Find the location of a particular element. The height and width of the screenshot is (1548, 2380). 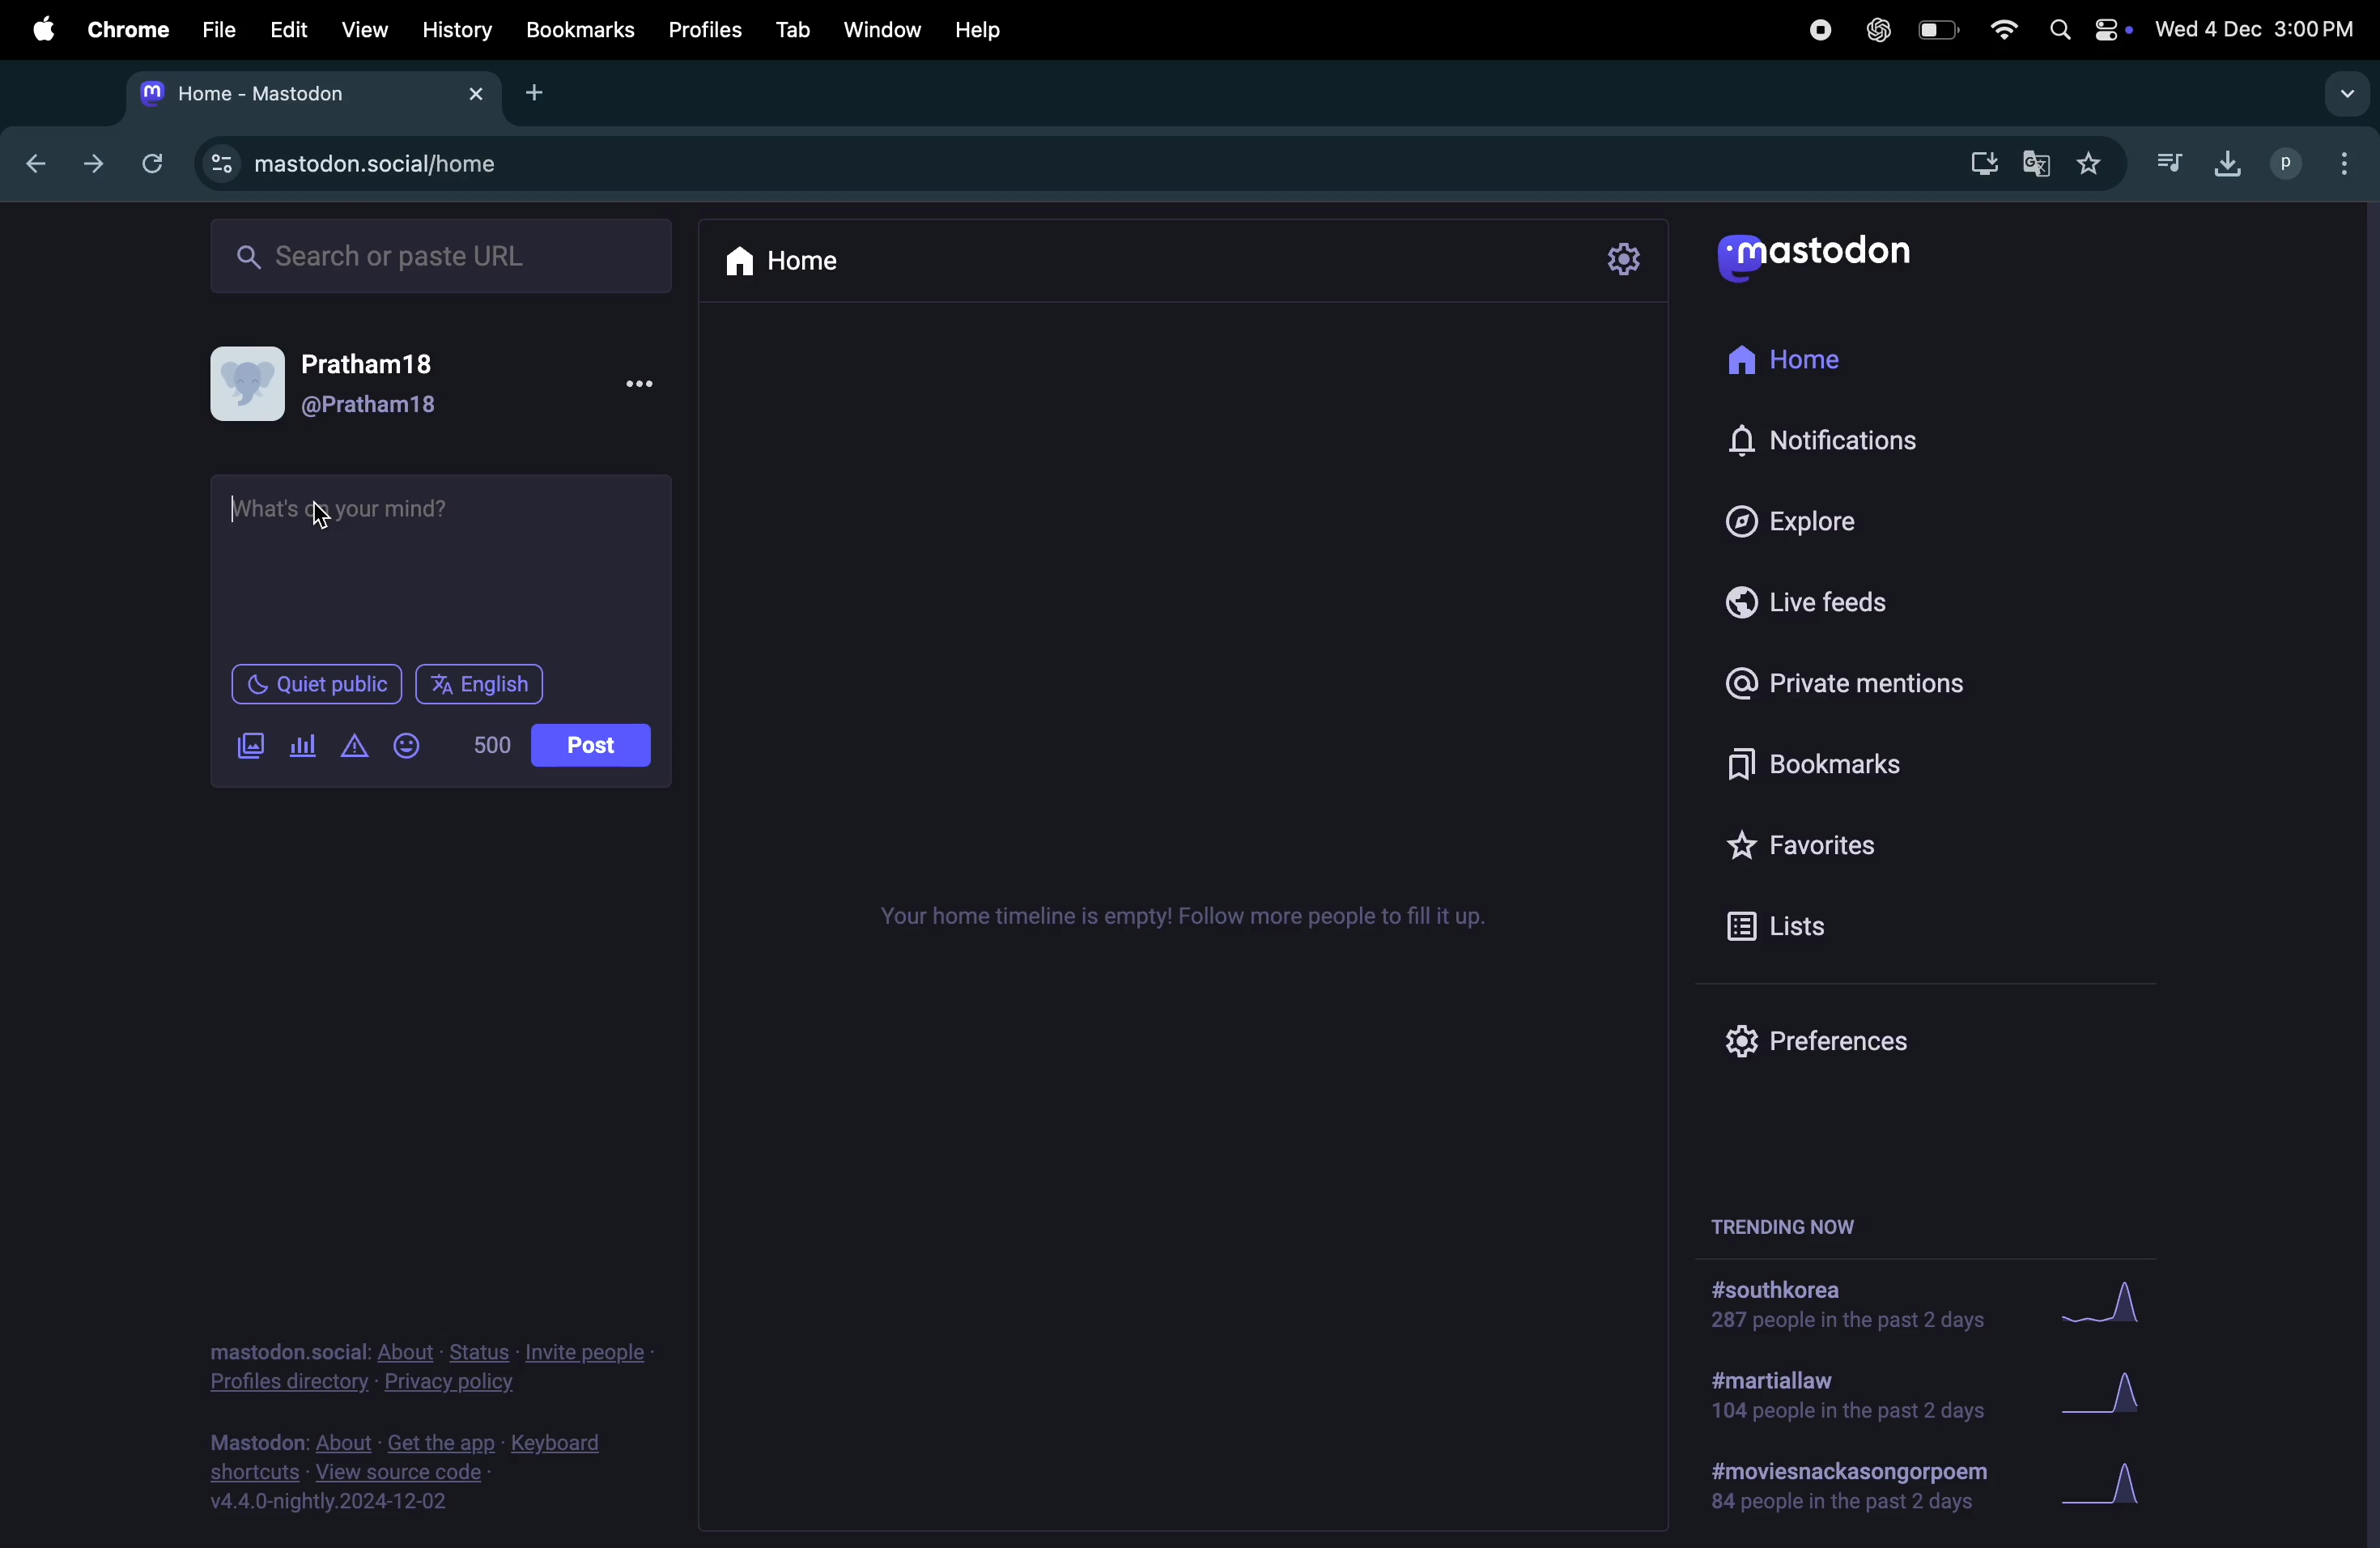

profiles is located at coordinates (703, 29).